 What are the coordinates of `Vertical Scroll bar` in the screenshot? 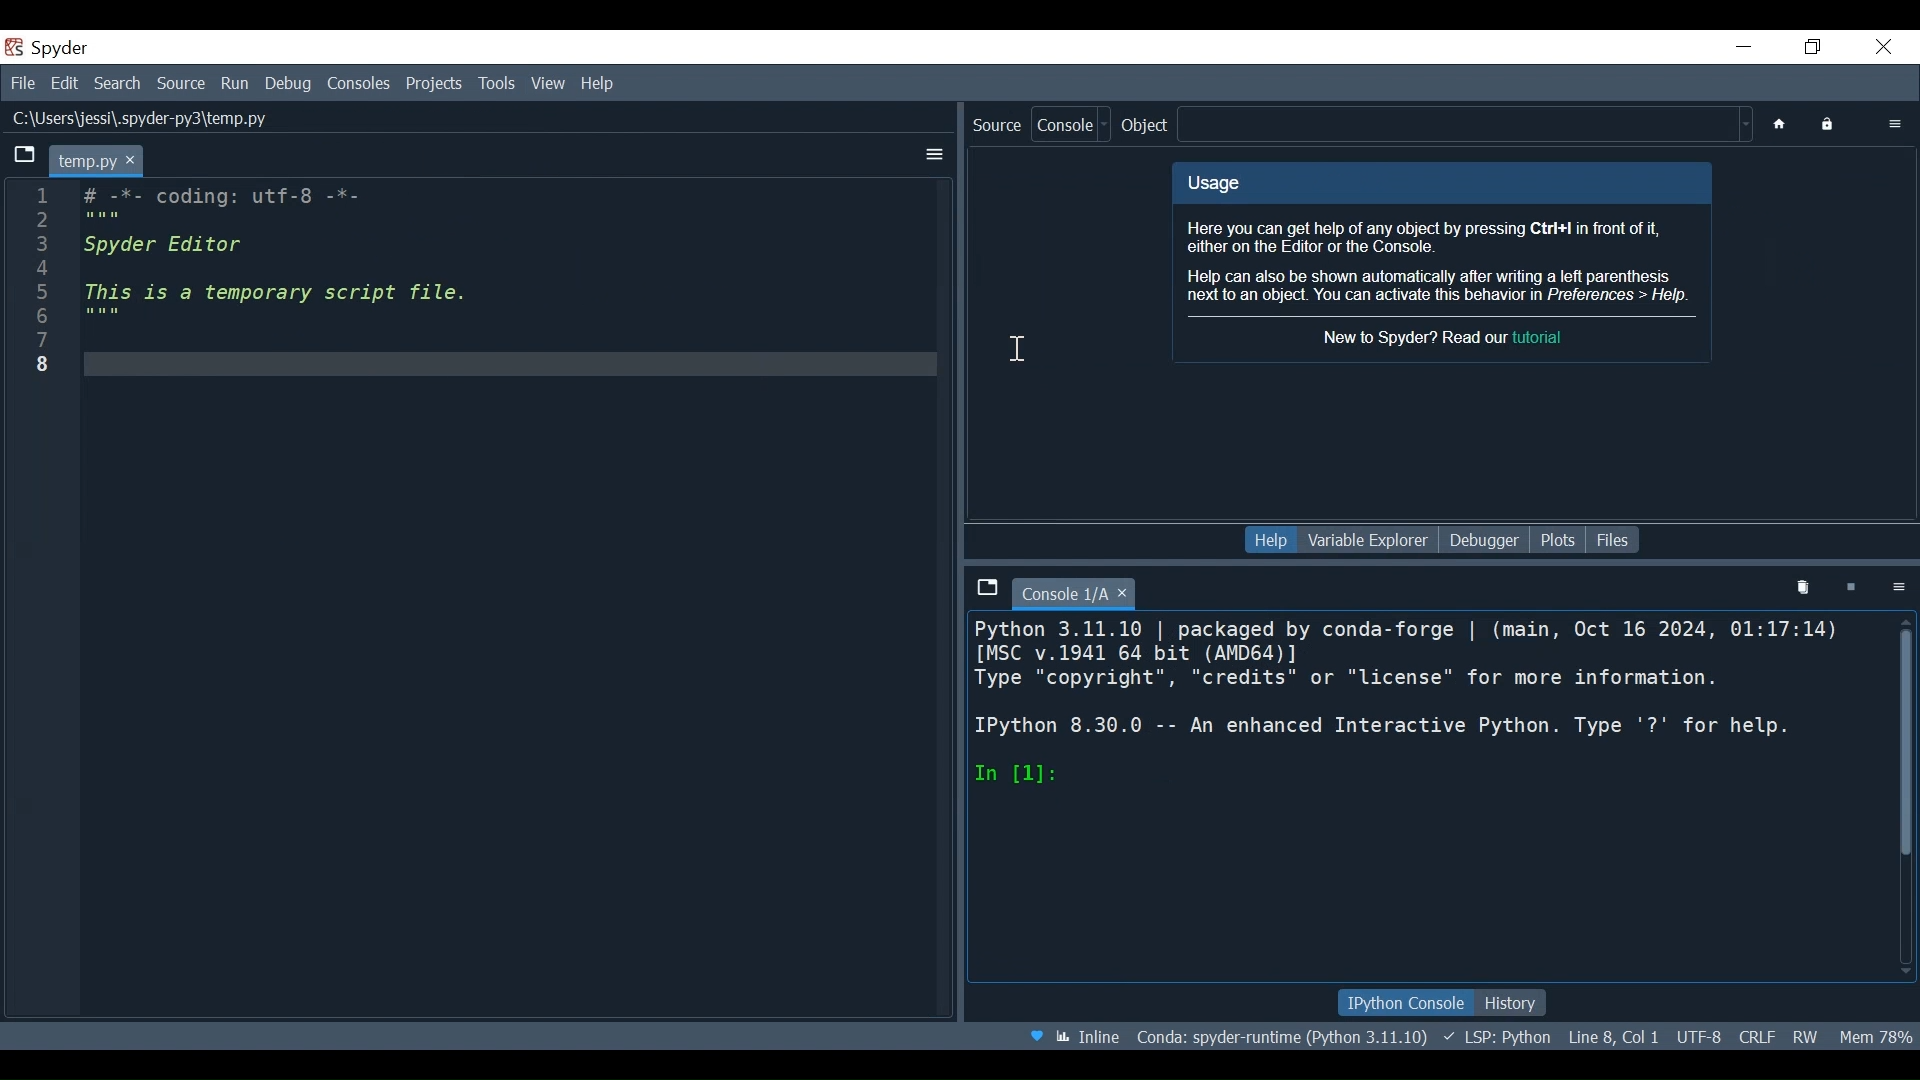 It's located at (1905, 744).